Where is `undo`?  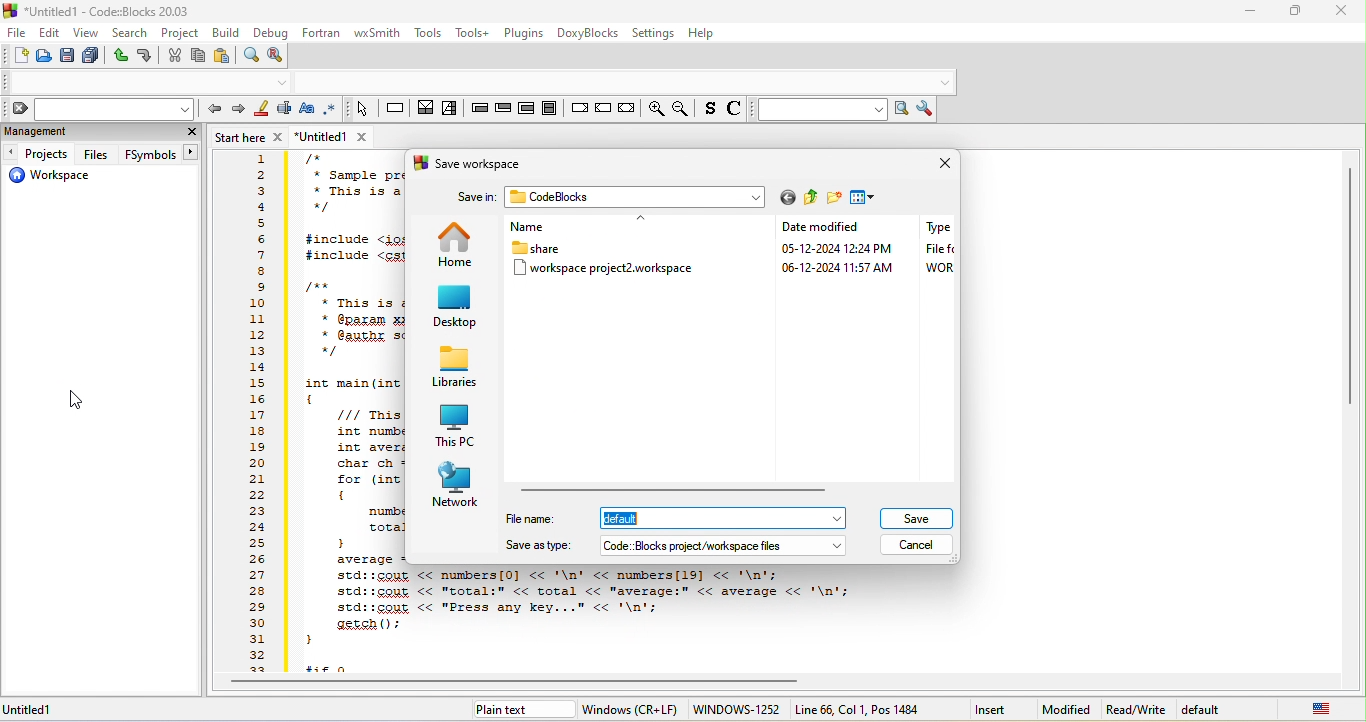 undo is located at coordinates (117, 56).